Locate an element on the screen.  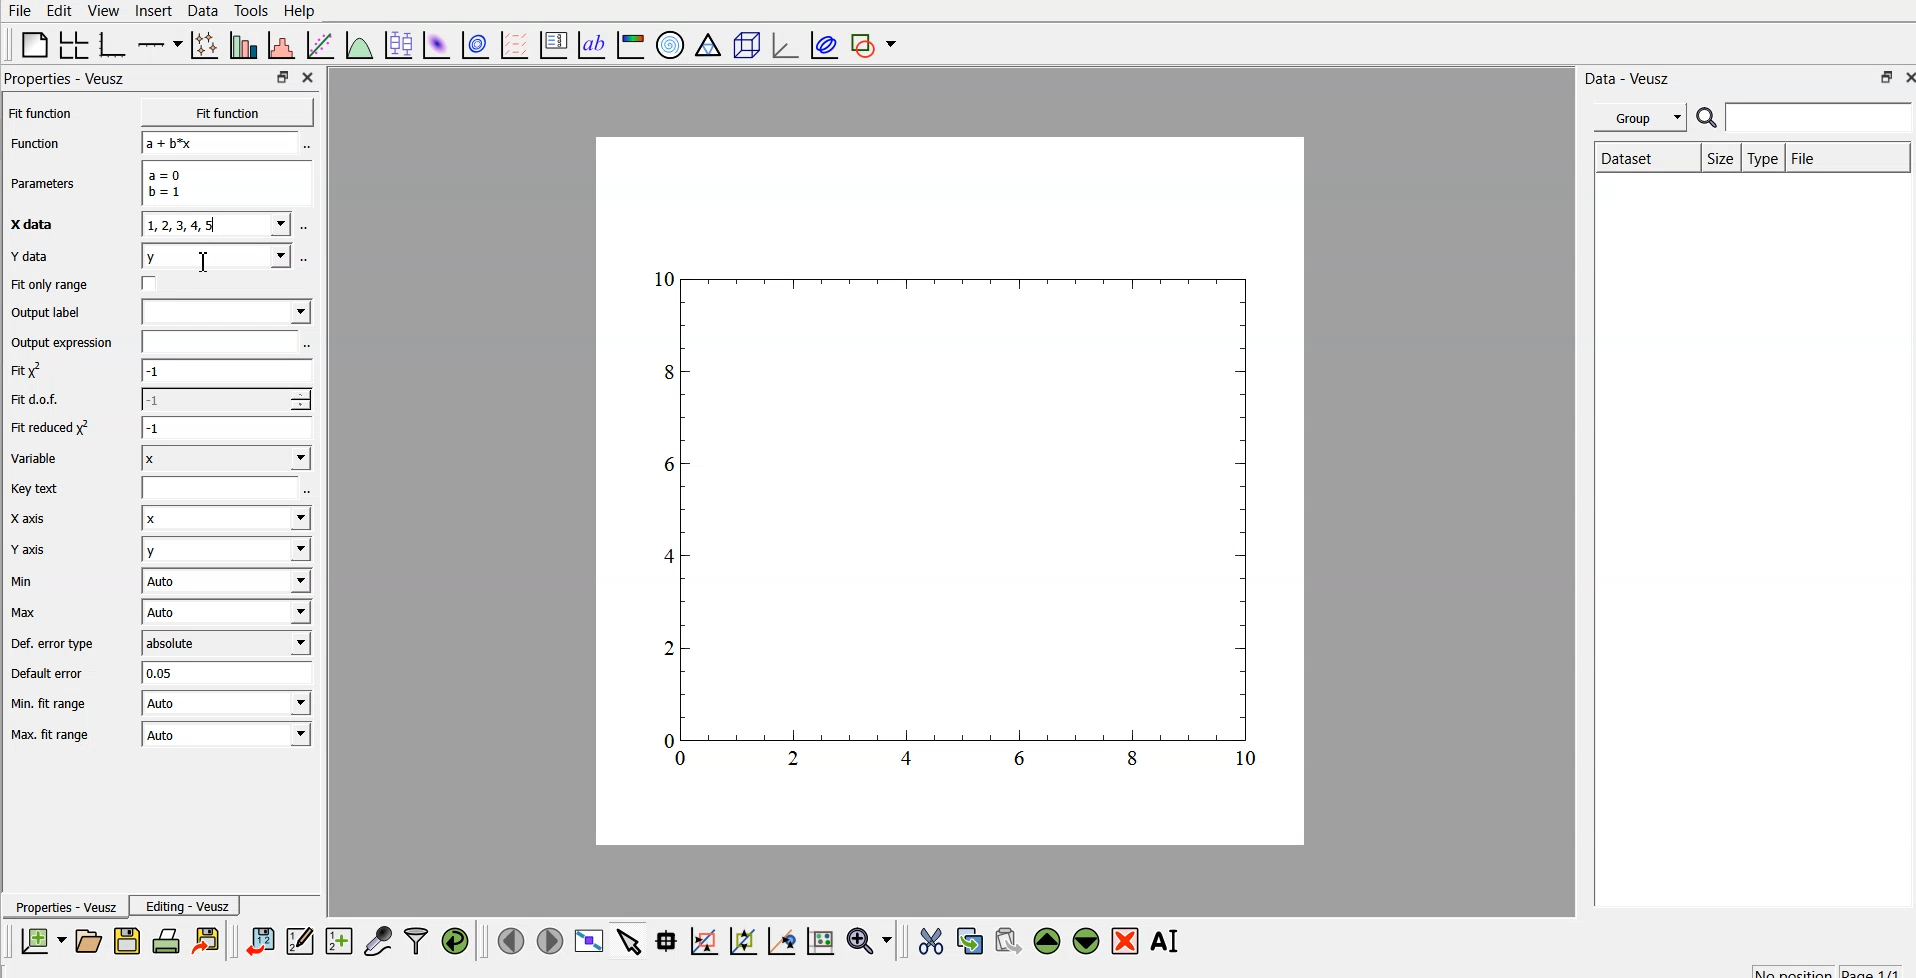
fit  a function to data is located at coordinates (319, 48).